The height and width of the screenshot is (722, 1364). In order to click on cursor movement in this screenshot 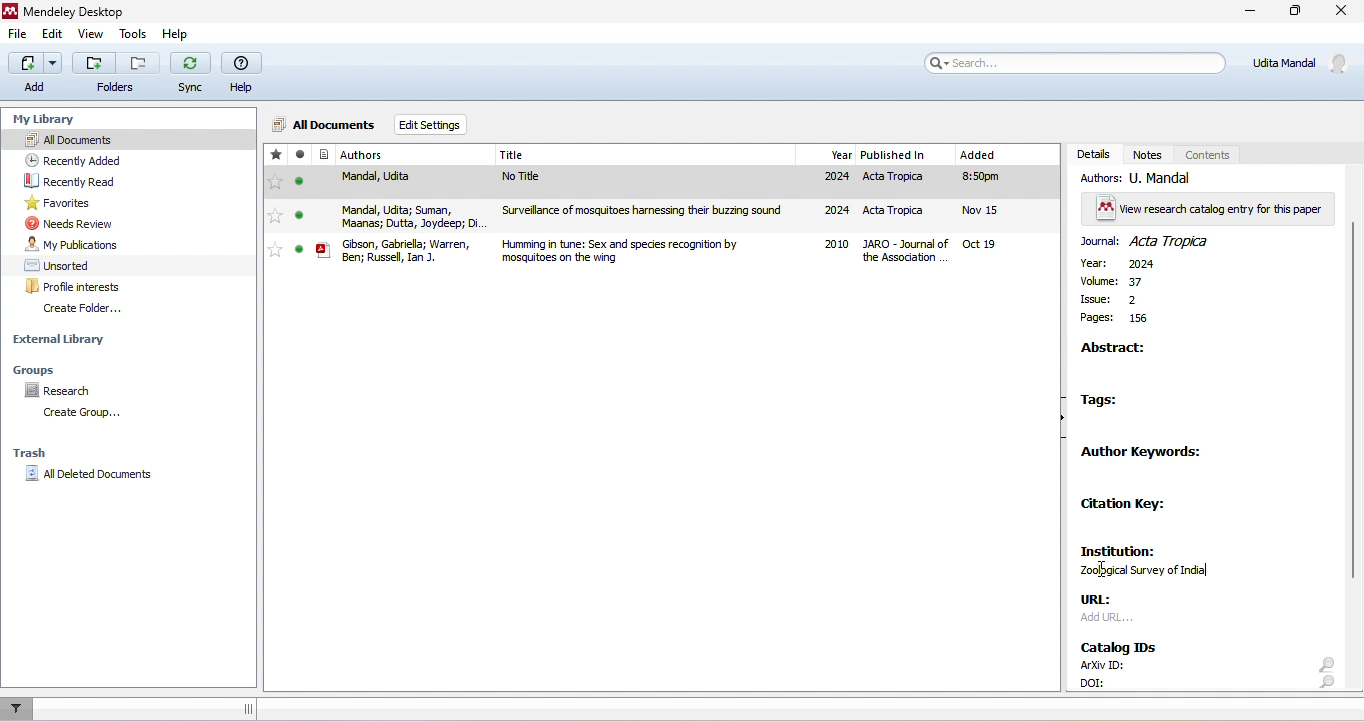, I will do `click(1104, 572)`.